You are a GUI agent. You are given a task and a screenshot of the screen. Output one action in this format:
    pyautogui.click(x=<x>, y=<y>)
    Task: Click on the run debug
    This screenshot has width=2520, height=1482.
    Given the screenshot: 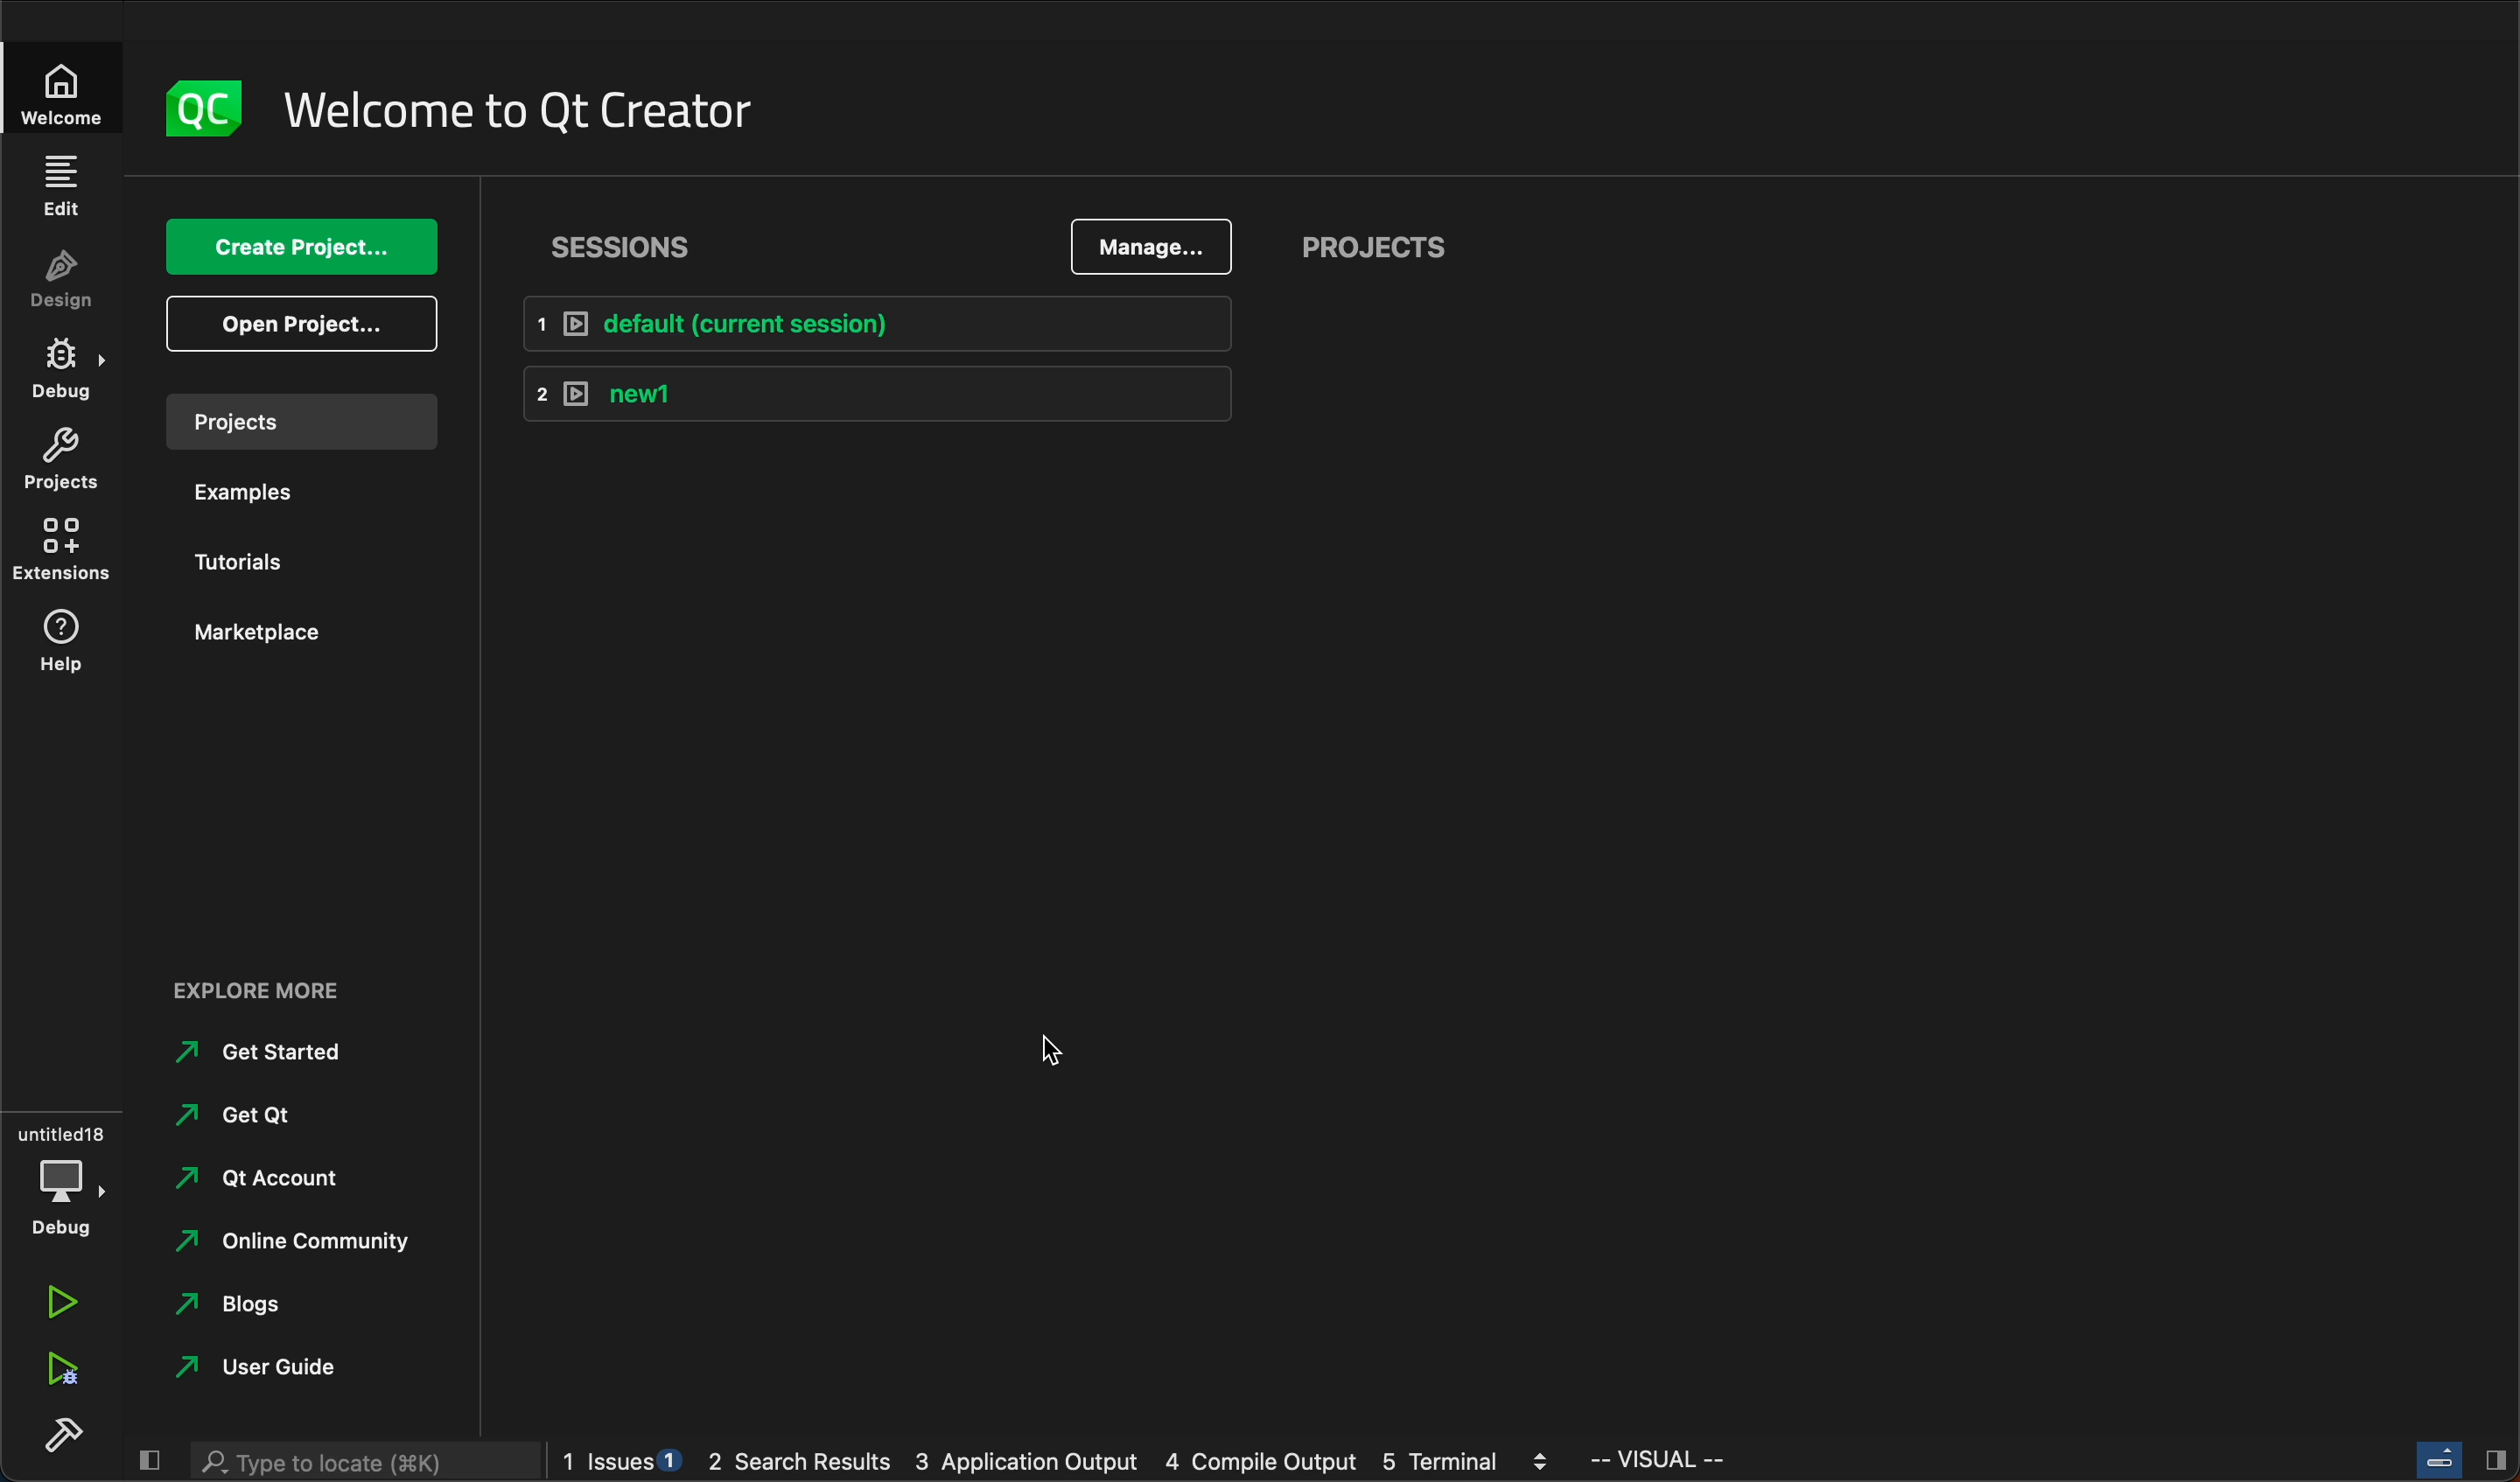 What is the action you would take?
    pyautogui.click(x=60, y=1363)
    